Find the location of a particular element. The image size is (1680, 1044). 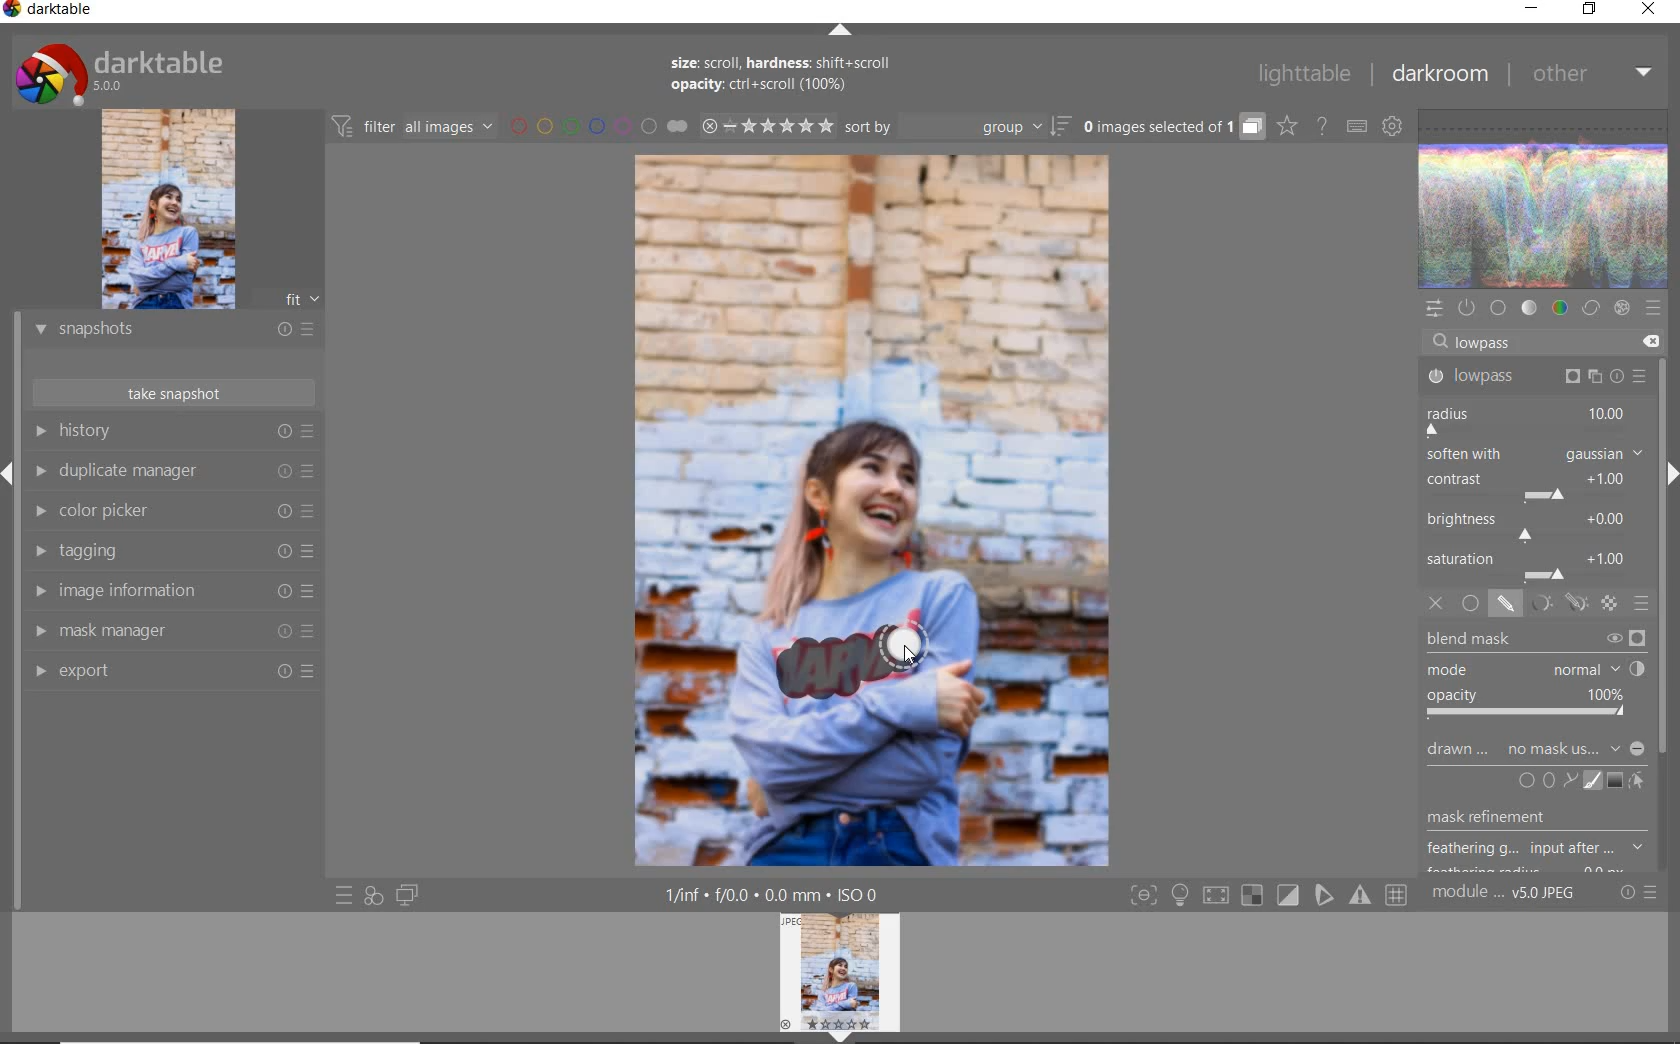

Toggle modes is located at coordinates (1267, 896).